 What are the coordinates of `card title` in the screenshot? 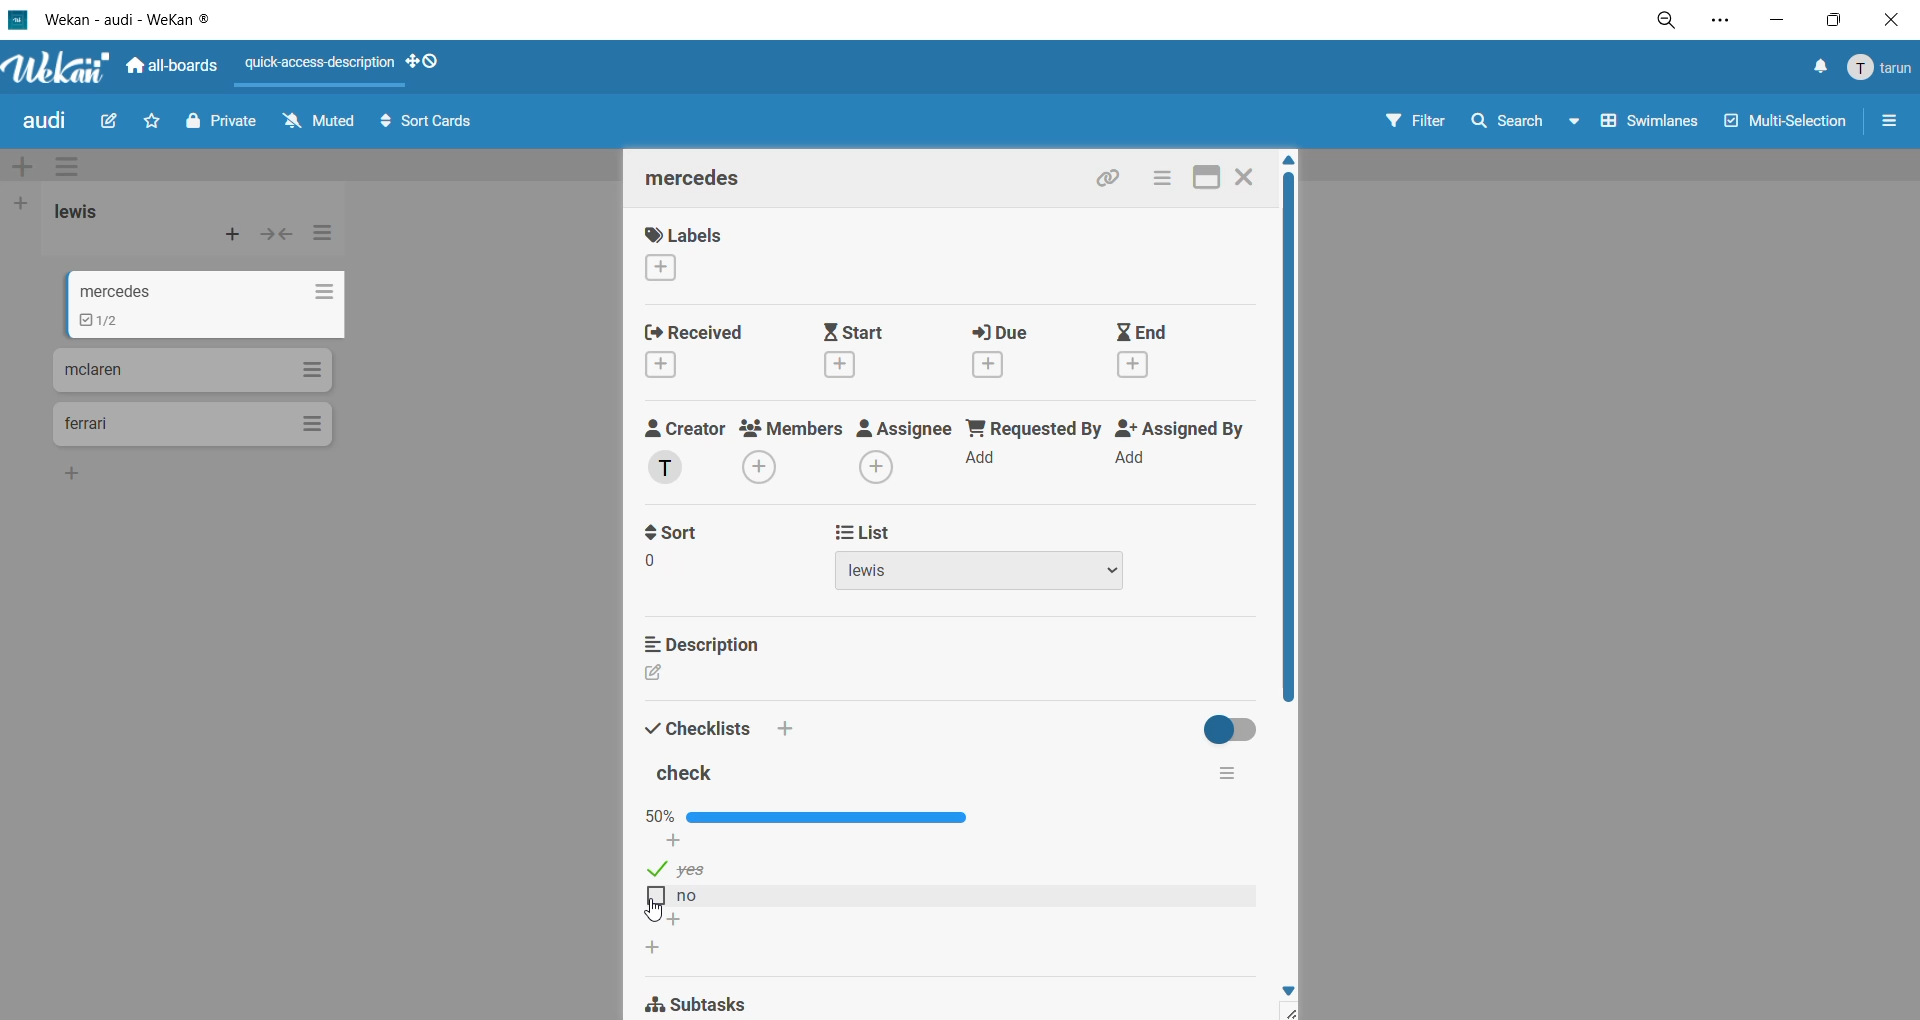 It's located at (707, 183).